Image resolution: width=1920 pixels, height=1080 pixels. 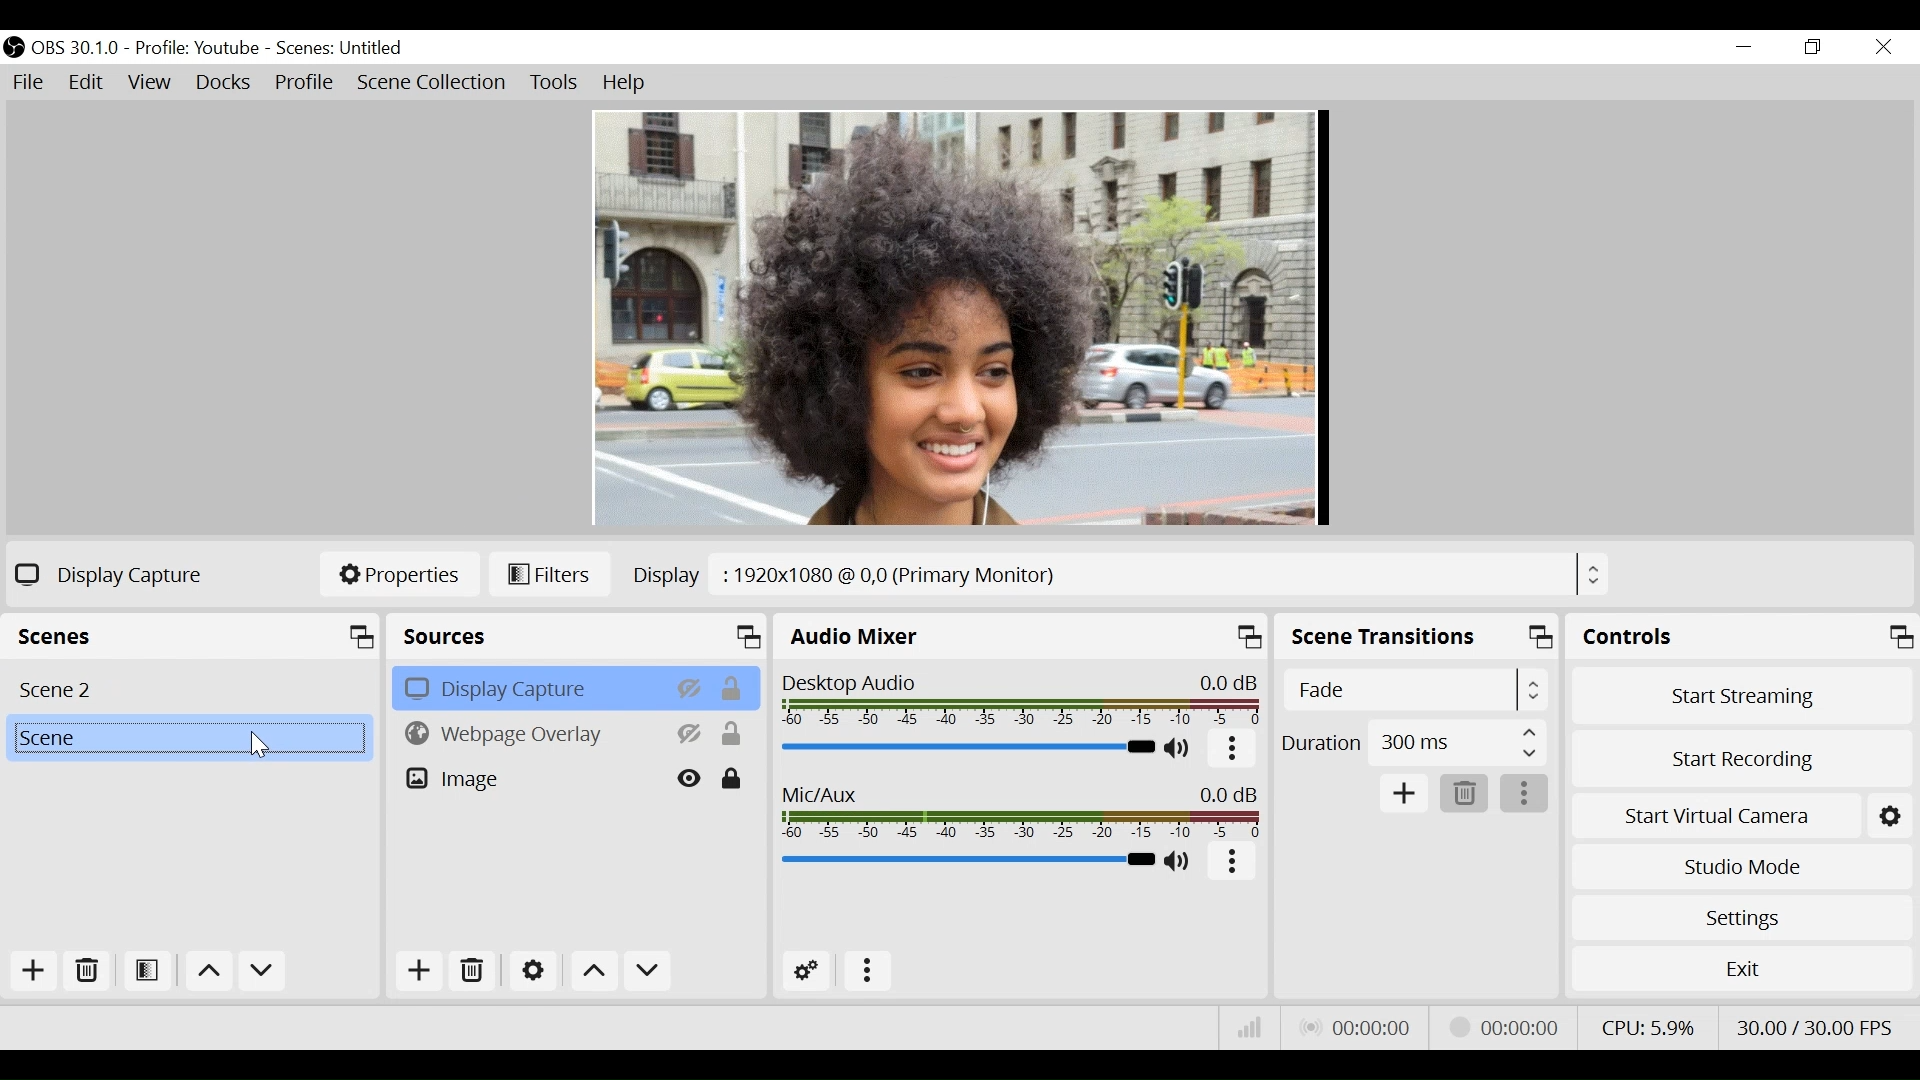 What do you see at coordinates (225, 83) in the screenshot?
I see `Docks` at bounding box center [225, 83].